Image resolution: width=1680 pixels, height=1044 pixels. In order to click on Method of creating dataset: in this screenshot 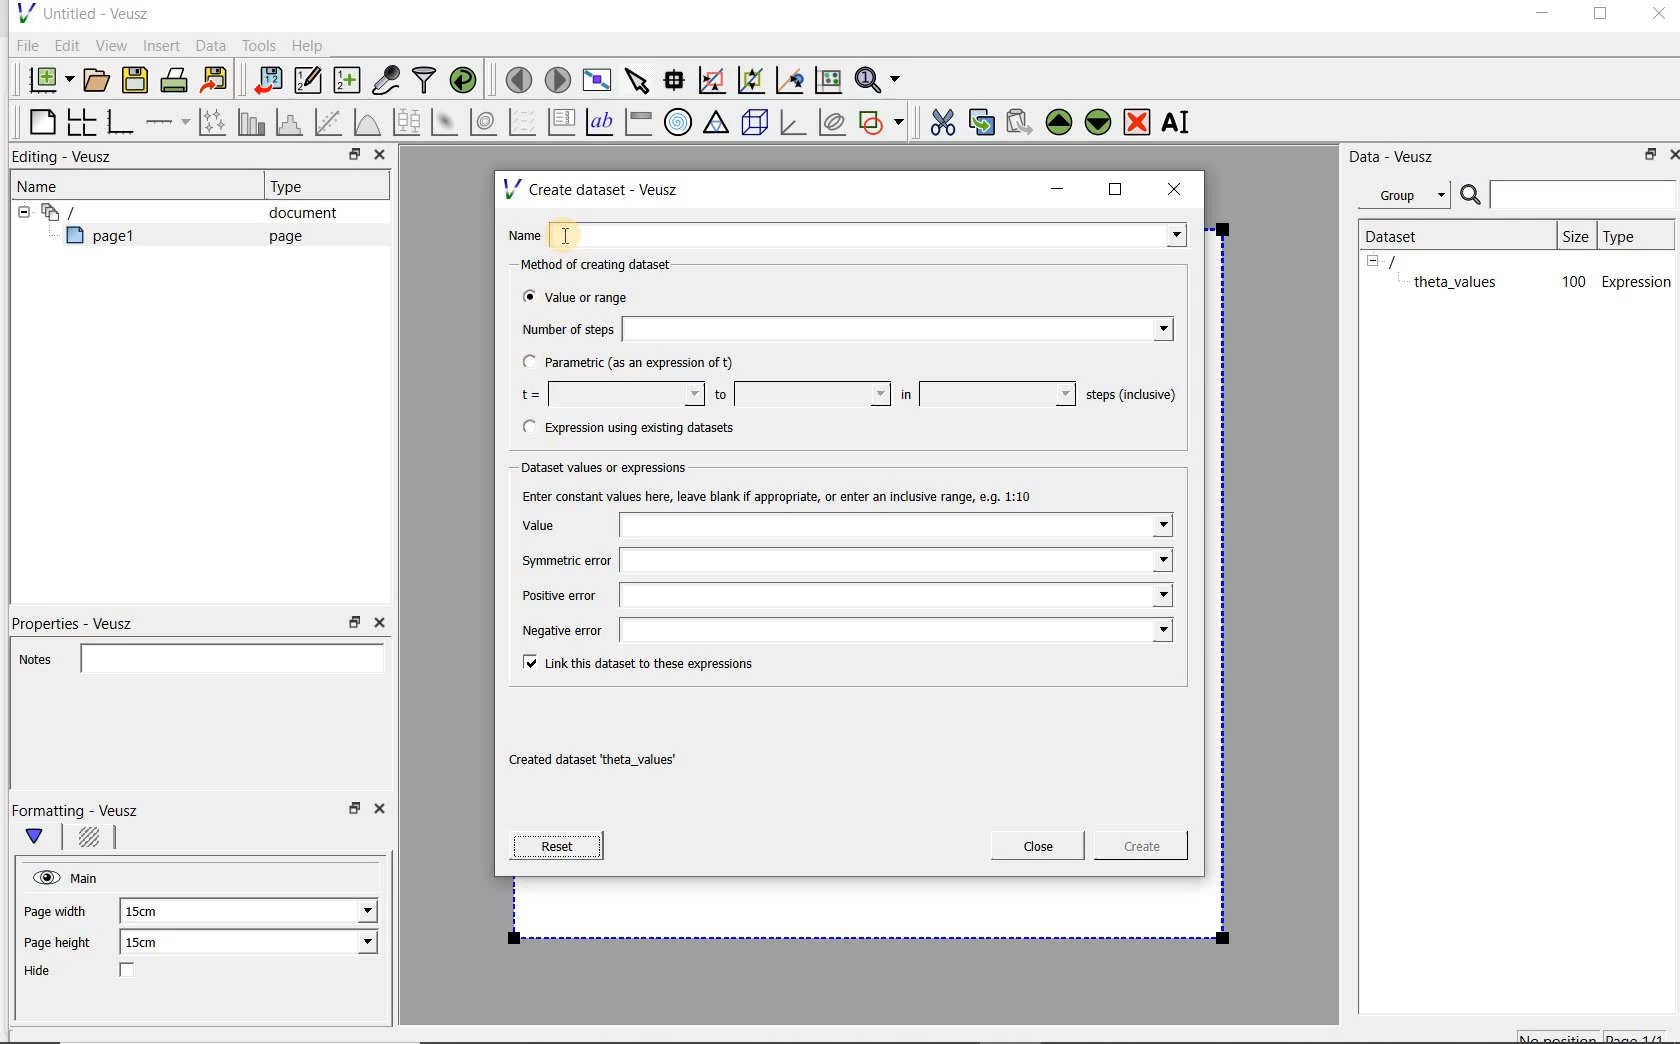, I will do `click(611, 265)`.